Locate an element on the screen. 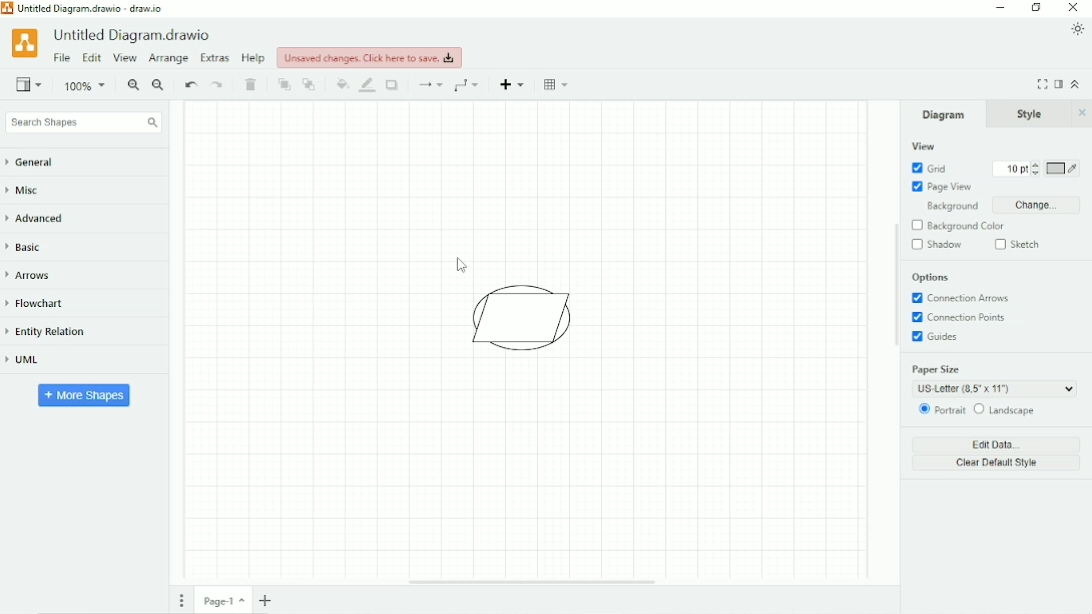 The width and height of the screenshot is (1092, 614). File is located at coordinates (62, 58).